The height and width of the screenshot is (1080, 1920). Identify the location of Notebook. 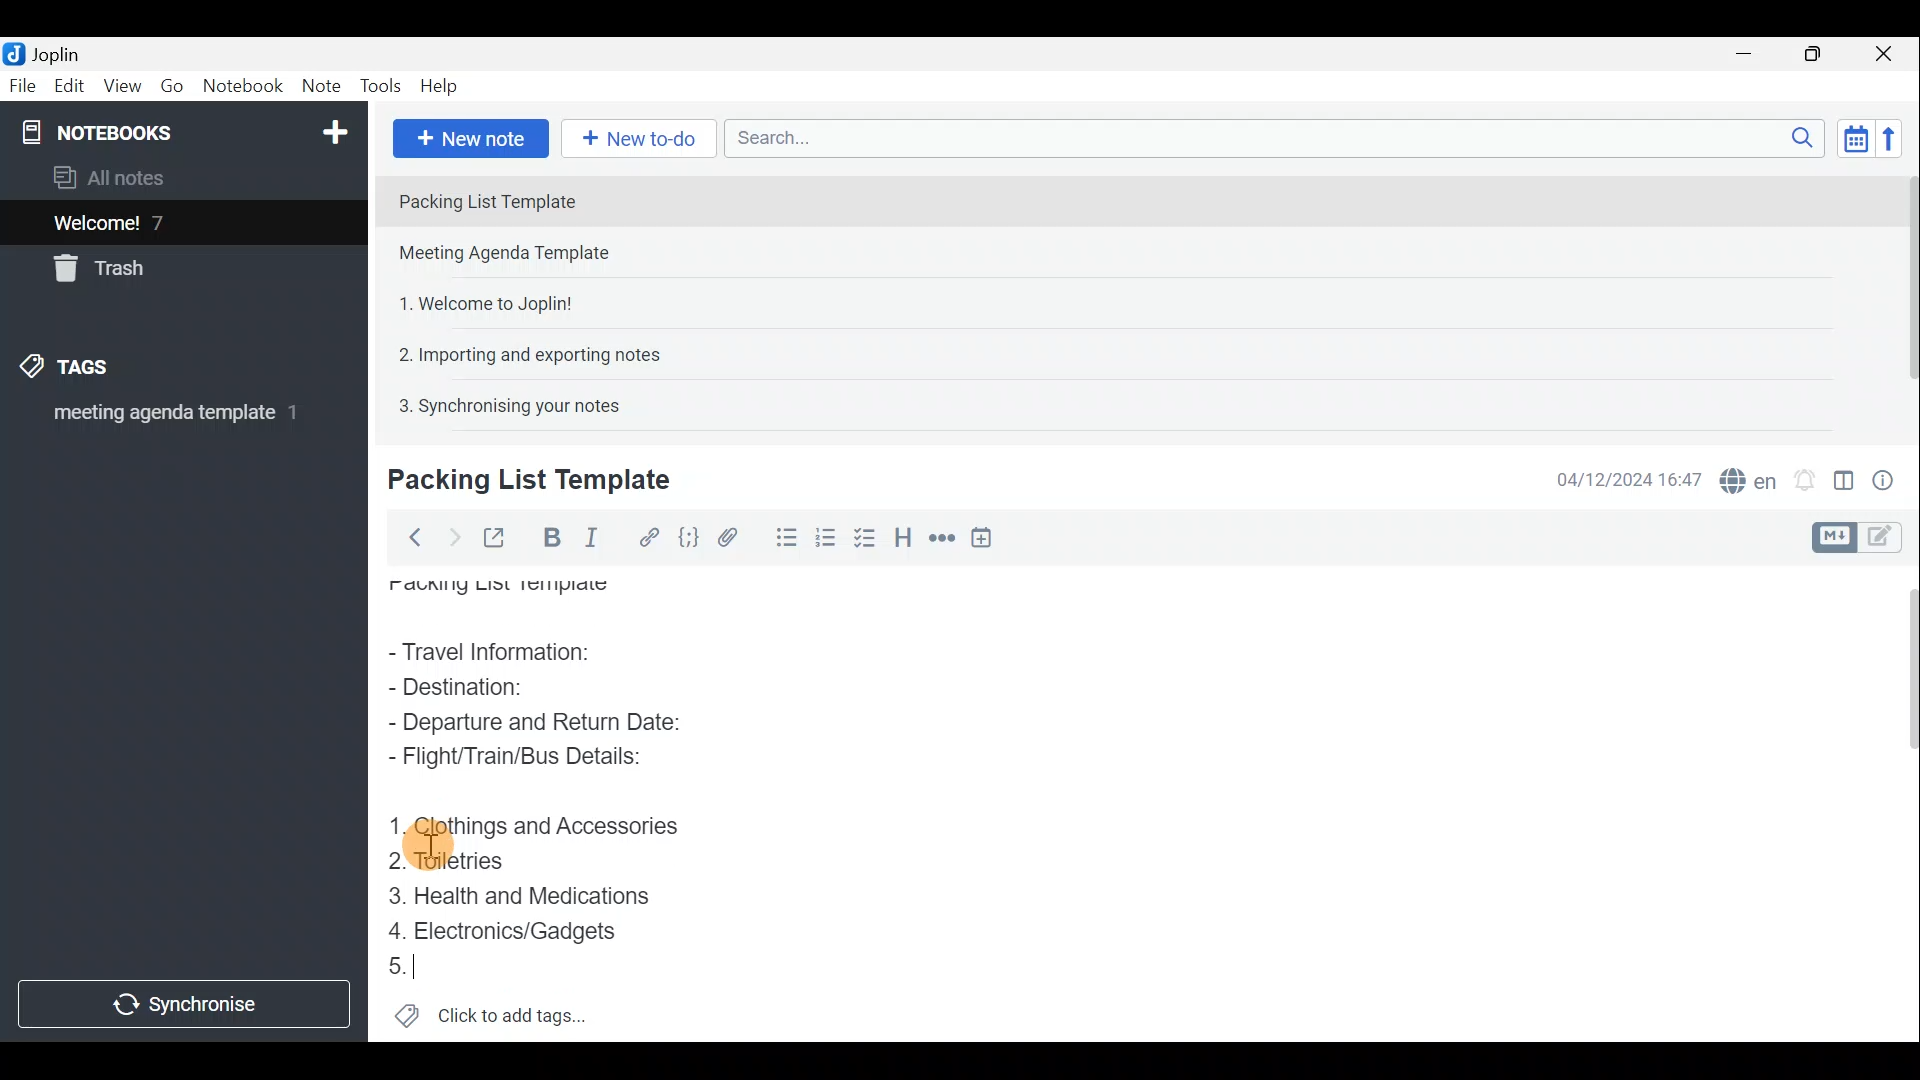
(181, 130).